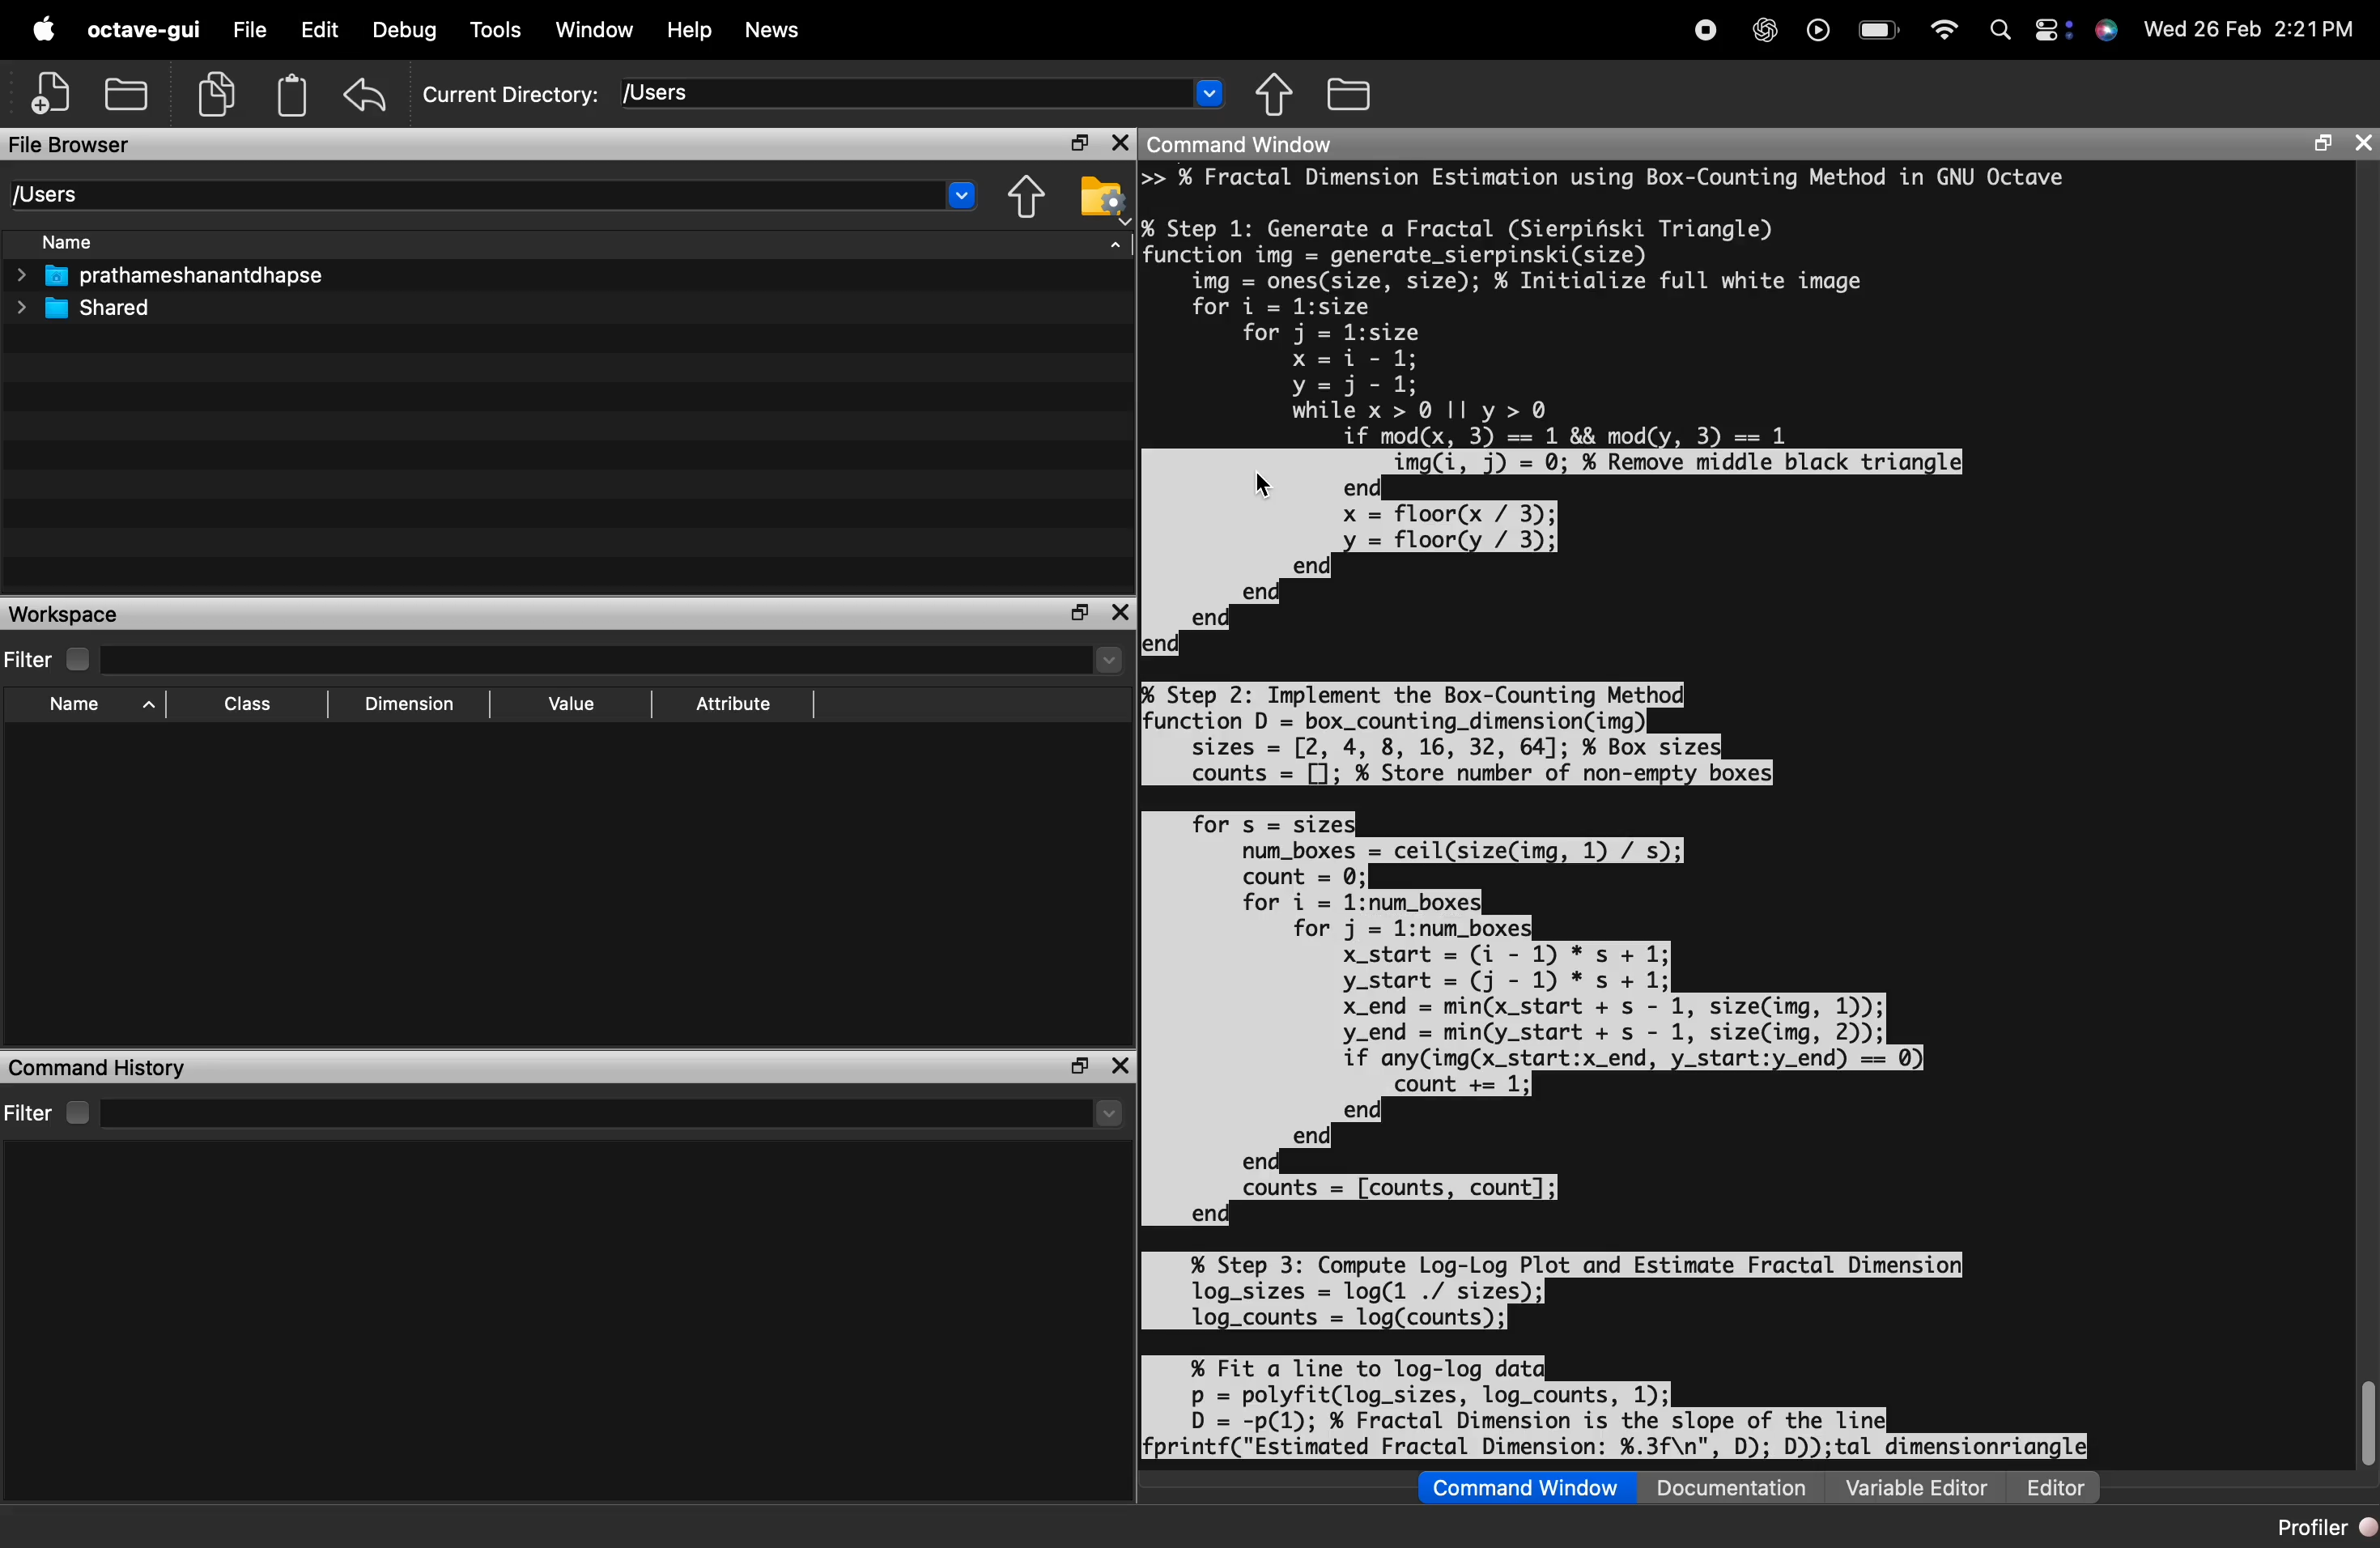  I want to click on storage, so click(294, 97).